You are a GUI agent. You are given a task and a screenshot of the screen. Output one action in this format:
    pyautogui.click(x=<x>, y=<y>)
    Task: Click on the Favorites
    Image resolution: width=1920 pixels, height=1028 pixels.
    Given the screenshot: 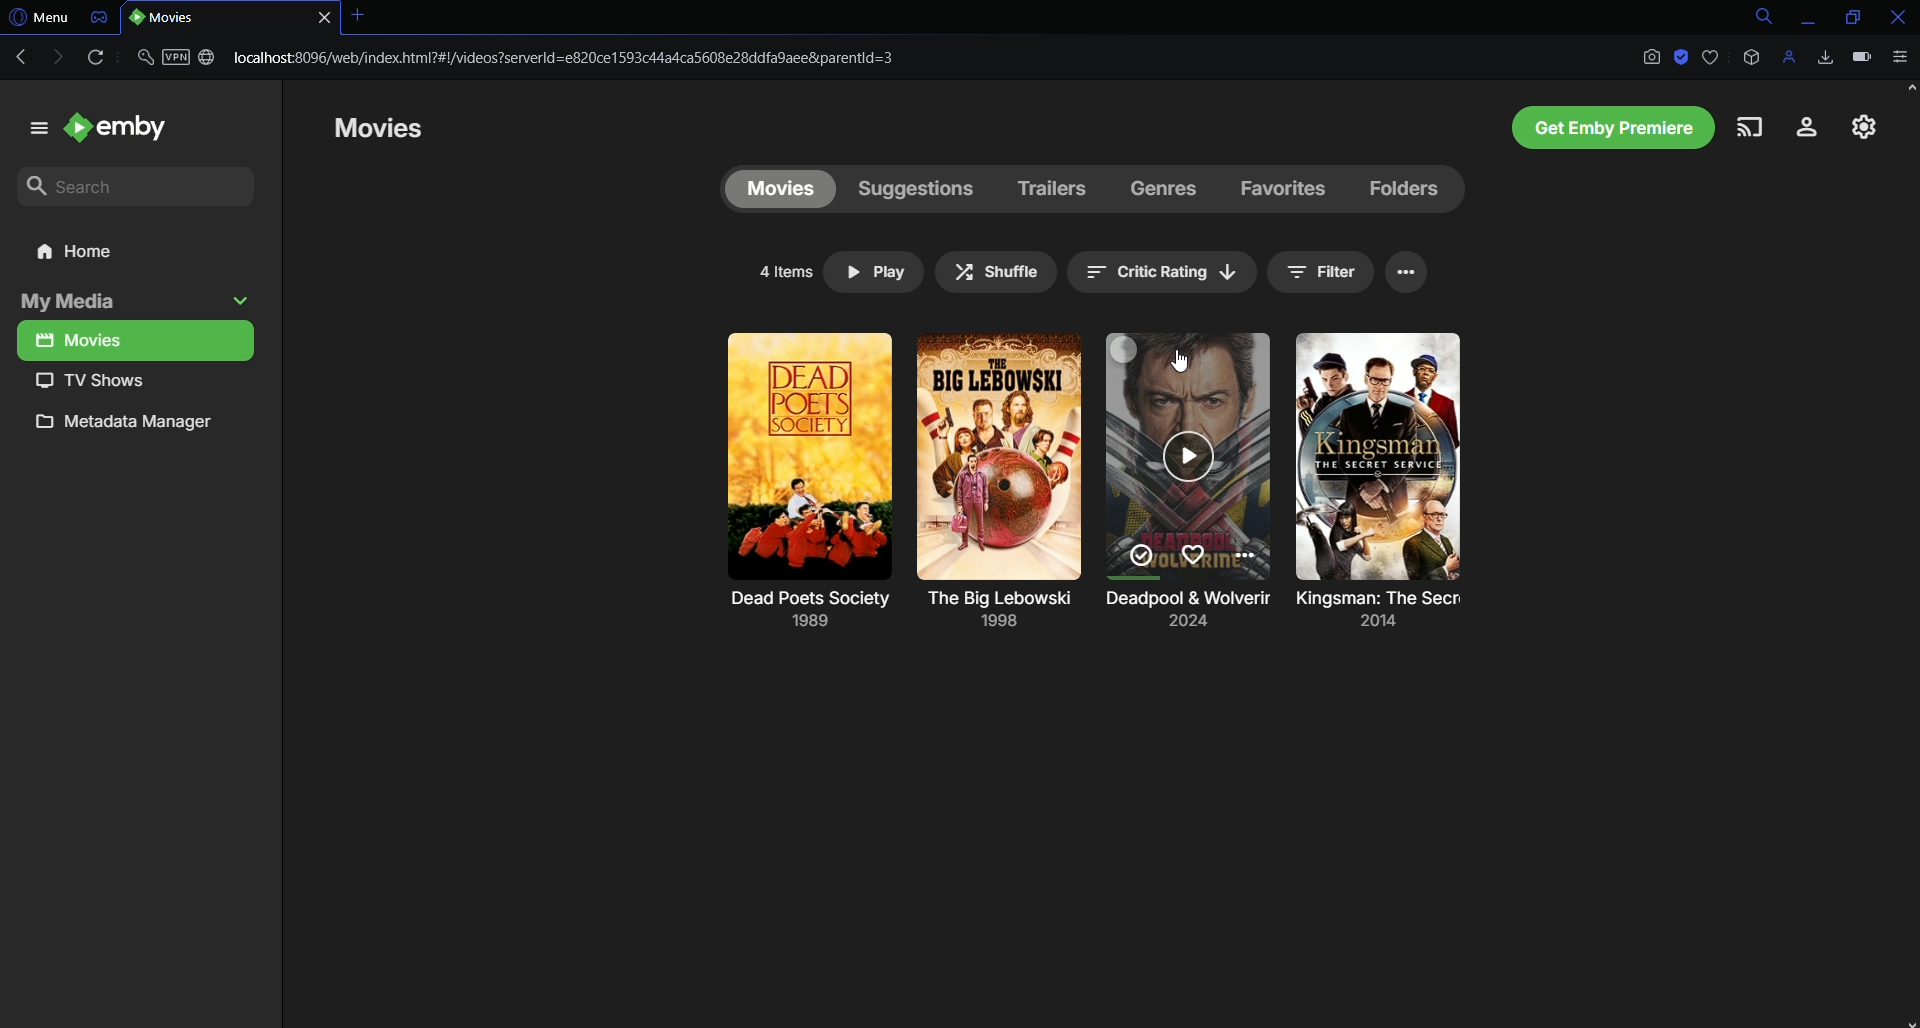 What is the action you would take?
    pyautogui.click(x=1278, y=191)
    